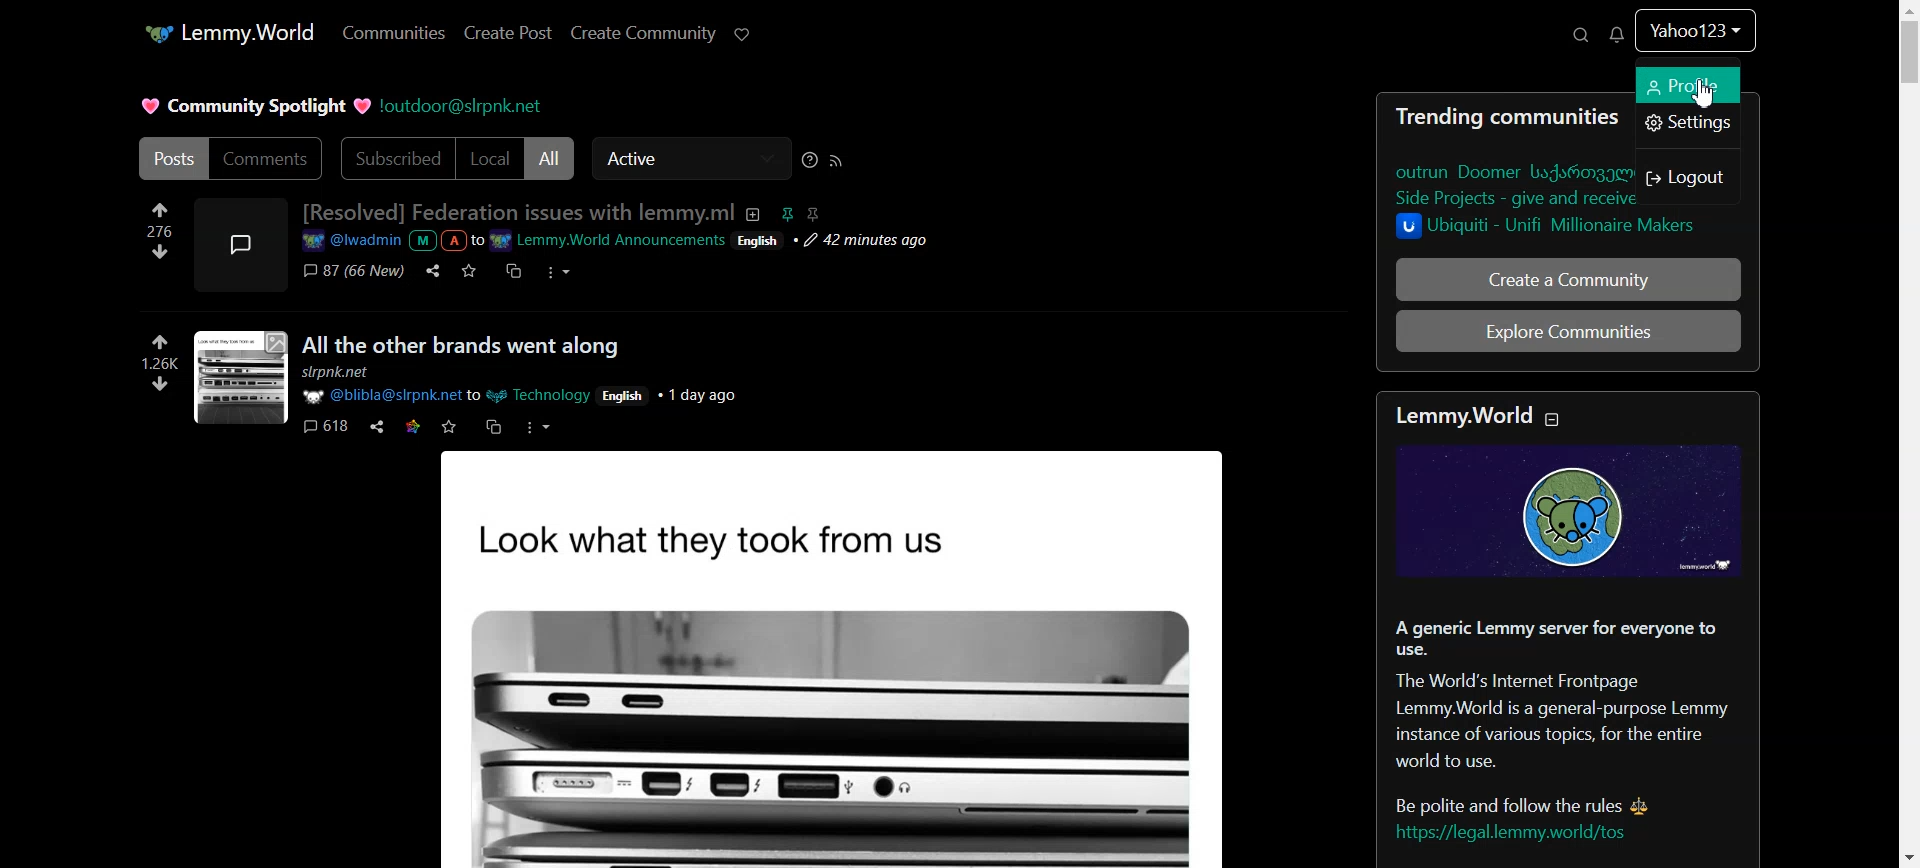 The image size is (1920, 868). I want to click on Create Community, so click(641, 35).